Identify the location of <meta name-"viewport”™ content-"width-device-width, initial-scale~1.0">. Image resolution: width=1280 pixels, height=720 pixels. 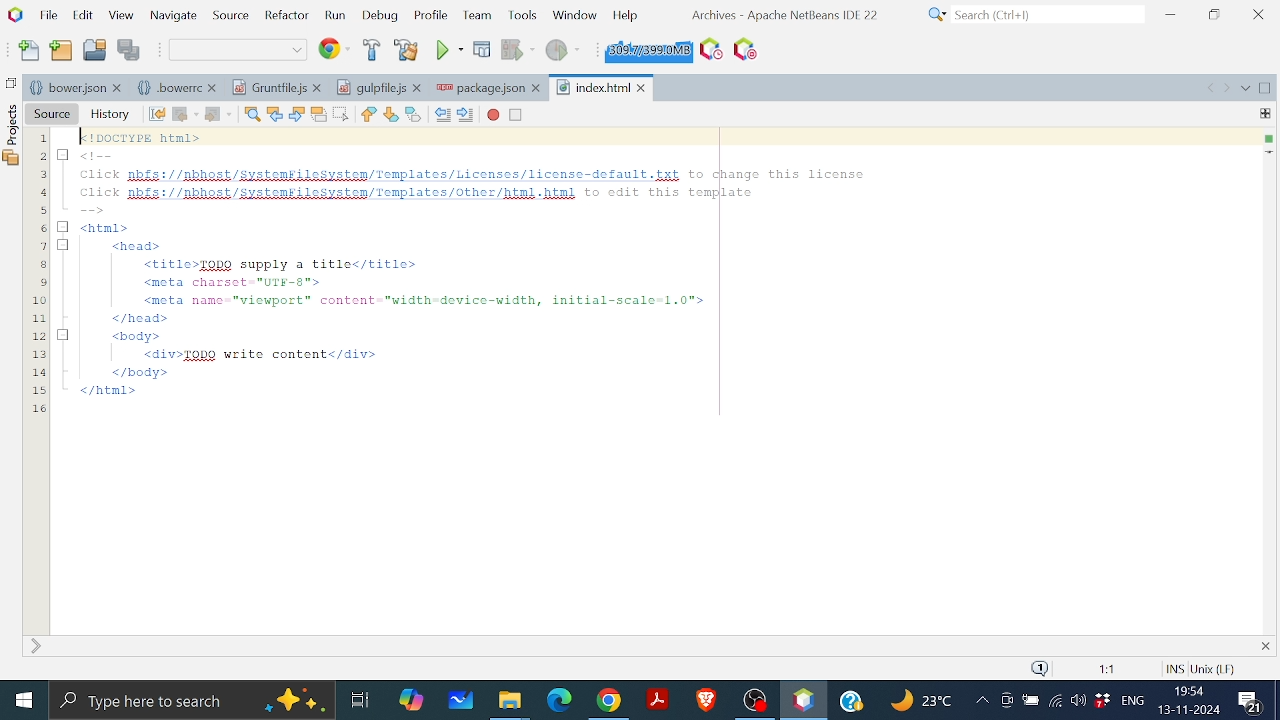
(423, 300).